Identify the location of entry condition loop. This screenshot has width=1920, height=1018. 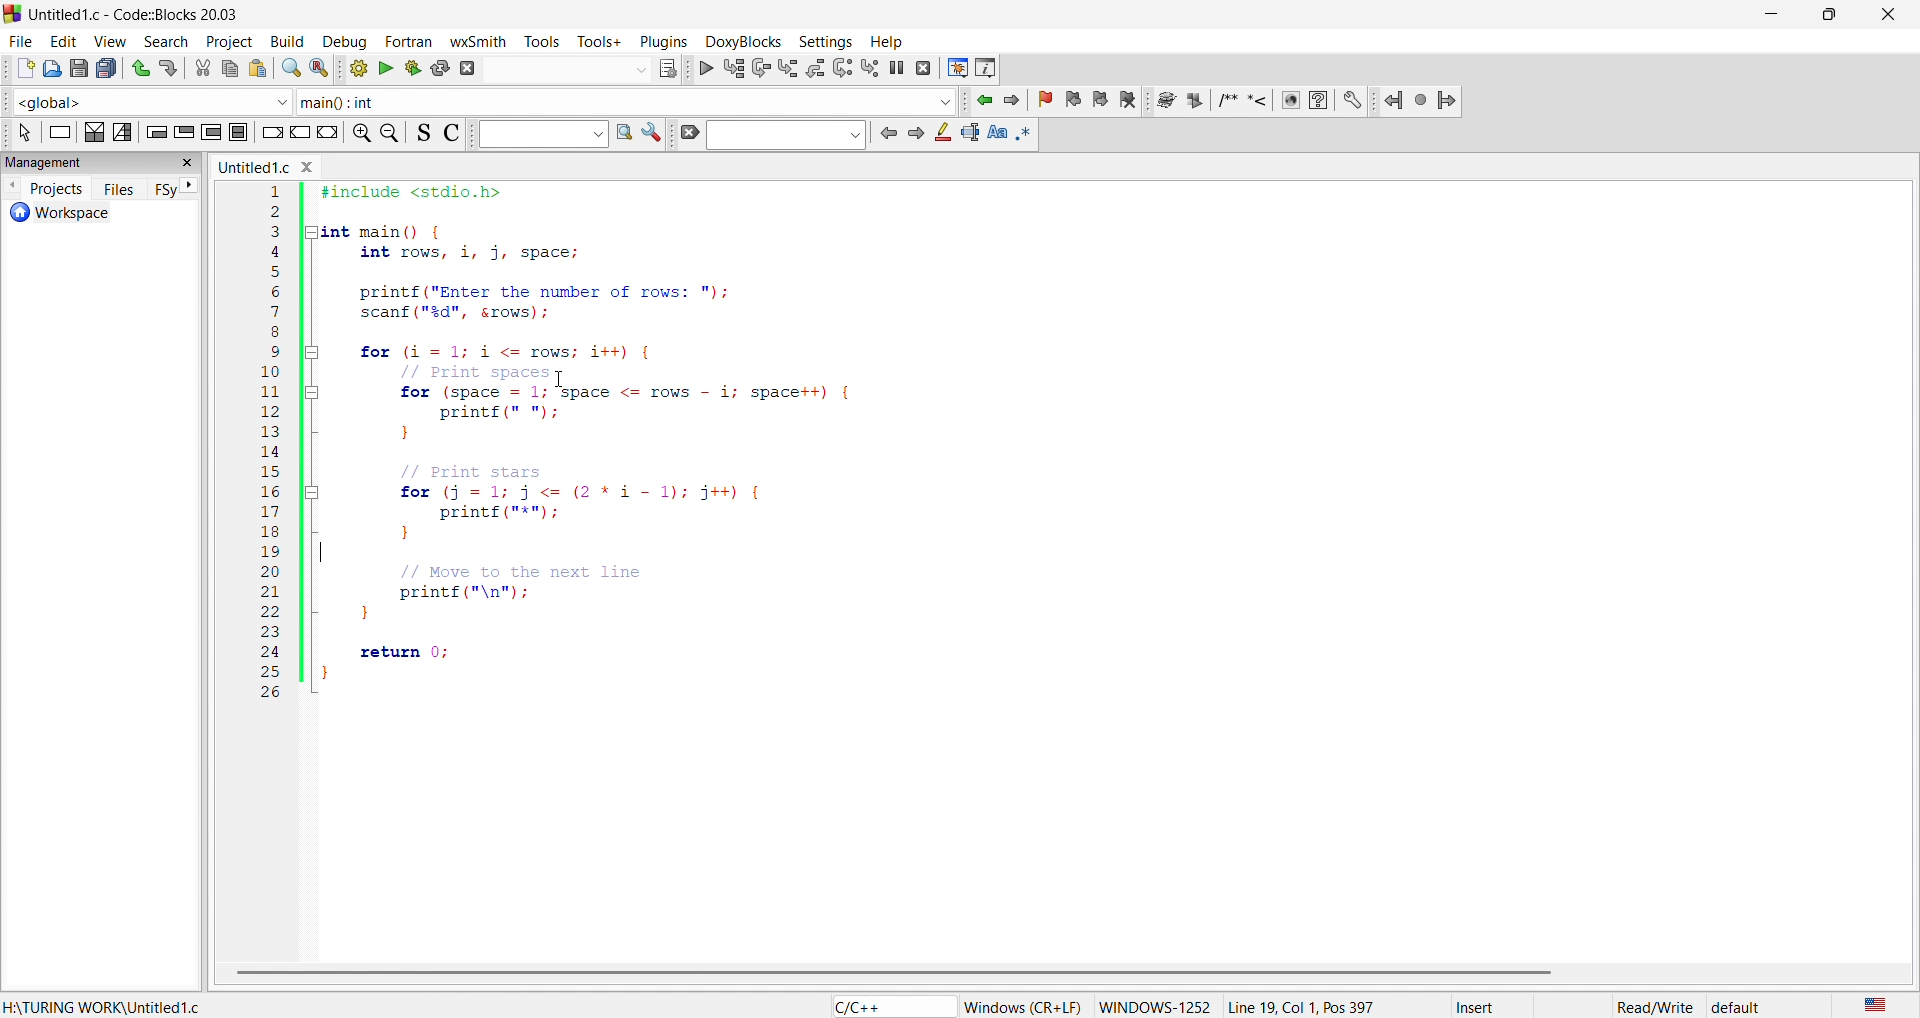
(152, 131).